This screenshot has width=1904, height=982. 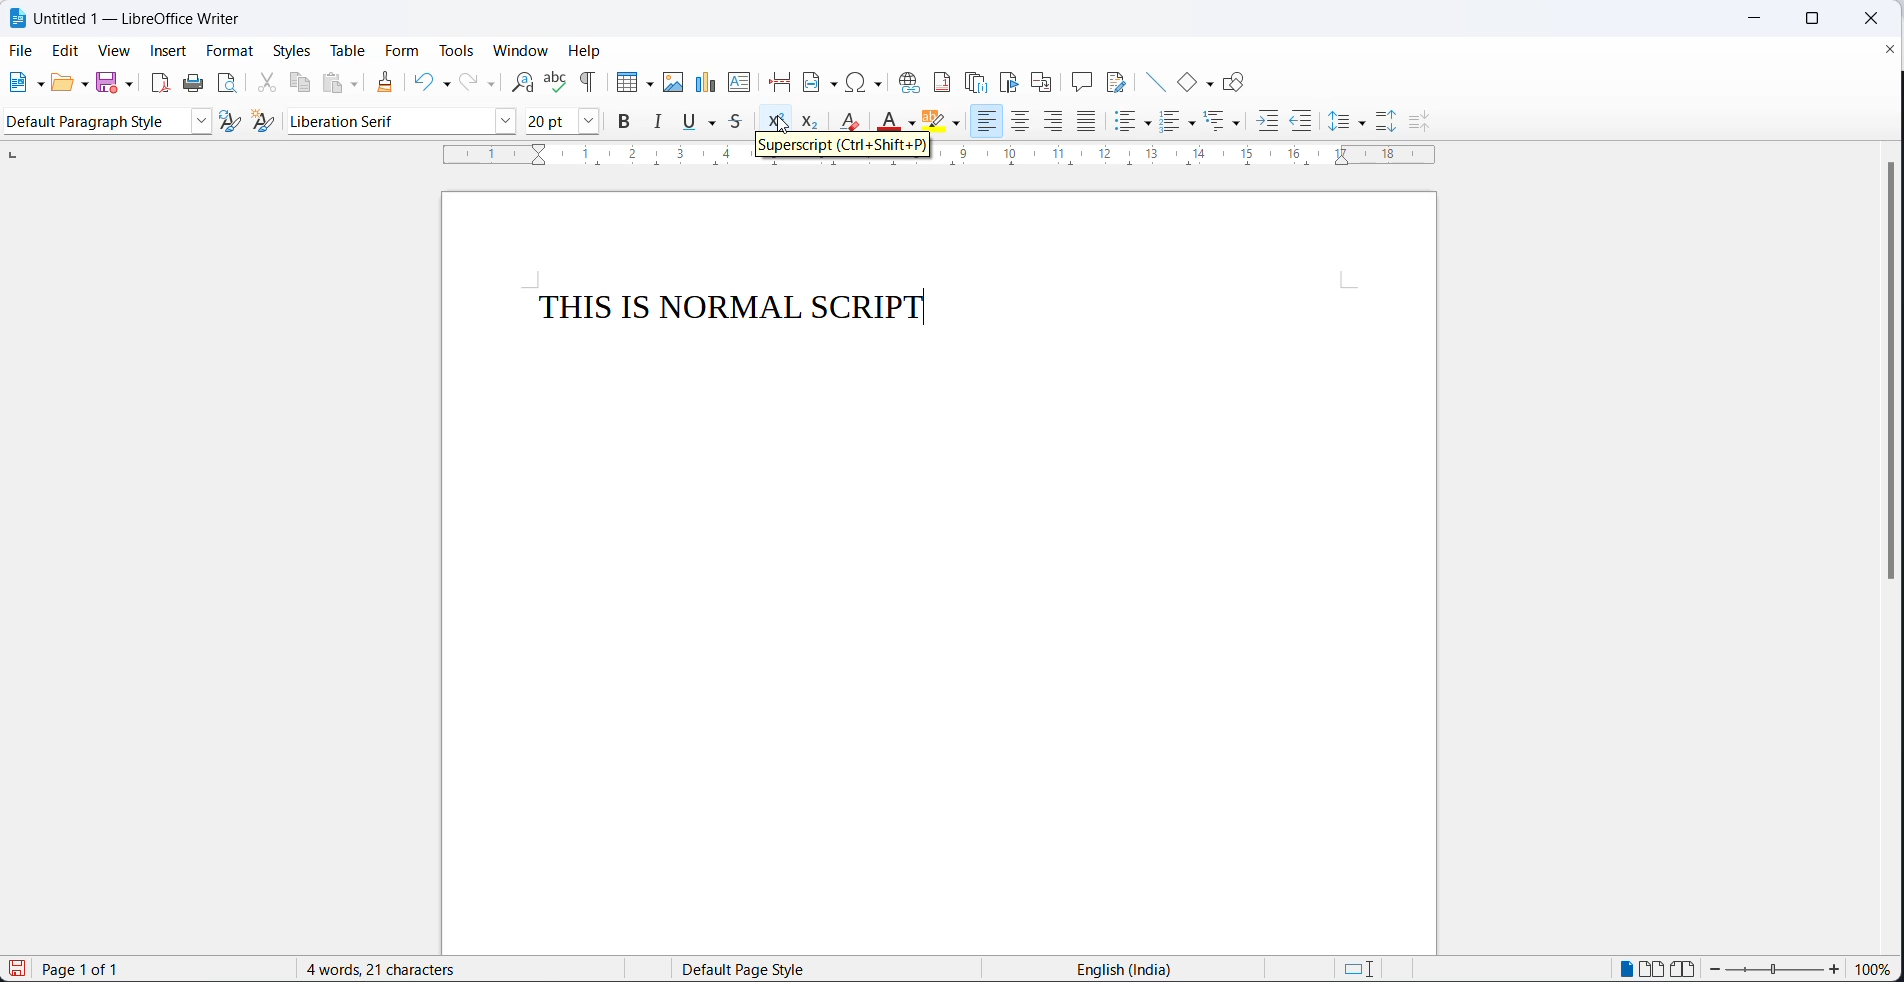 I want to click on insert table, so click(x=624, y=81).